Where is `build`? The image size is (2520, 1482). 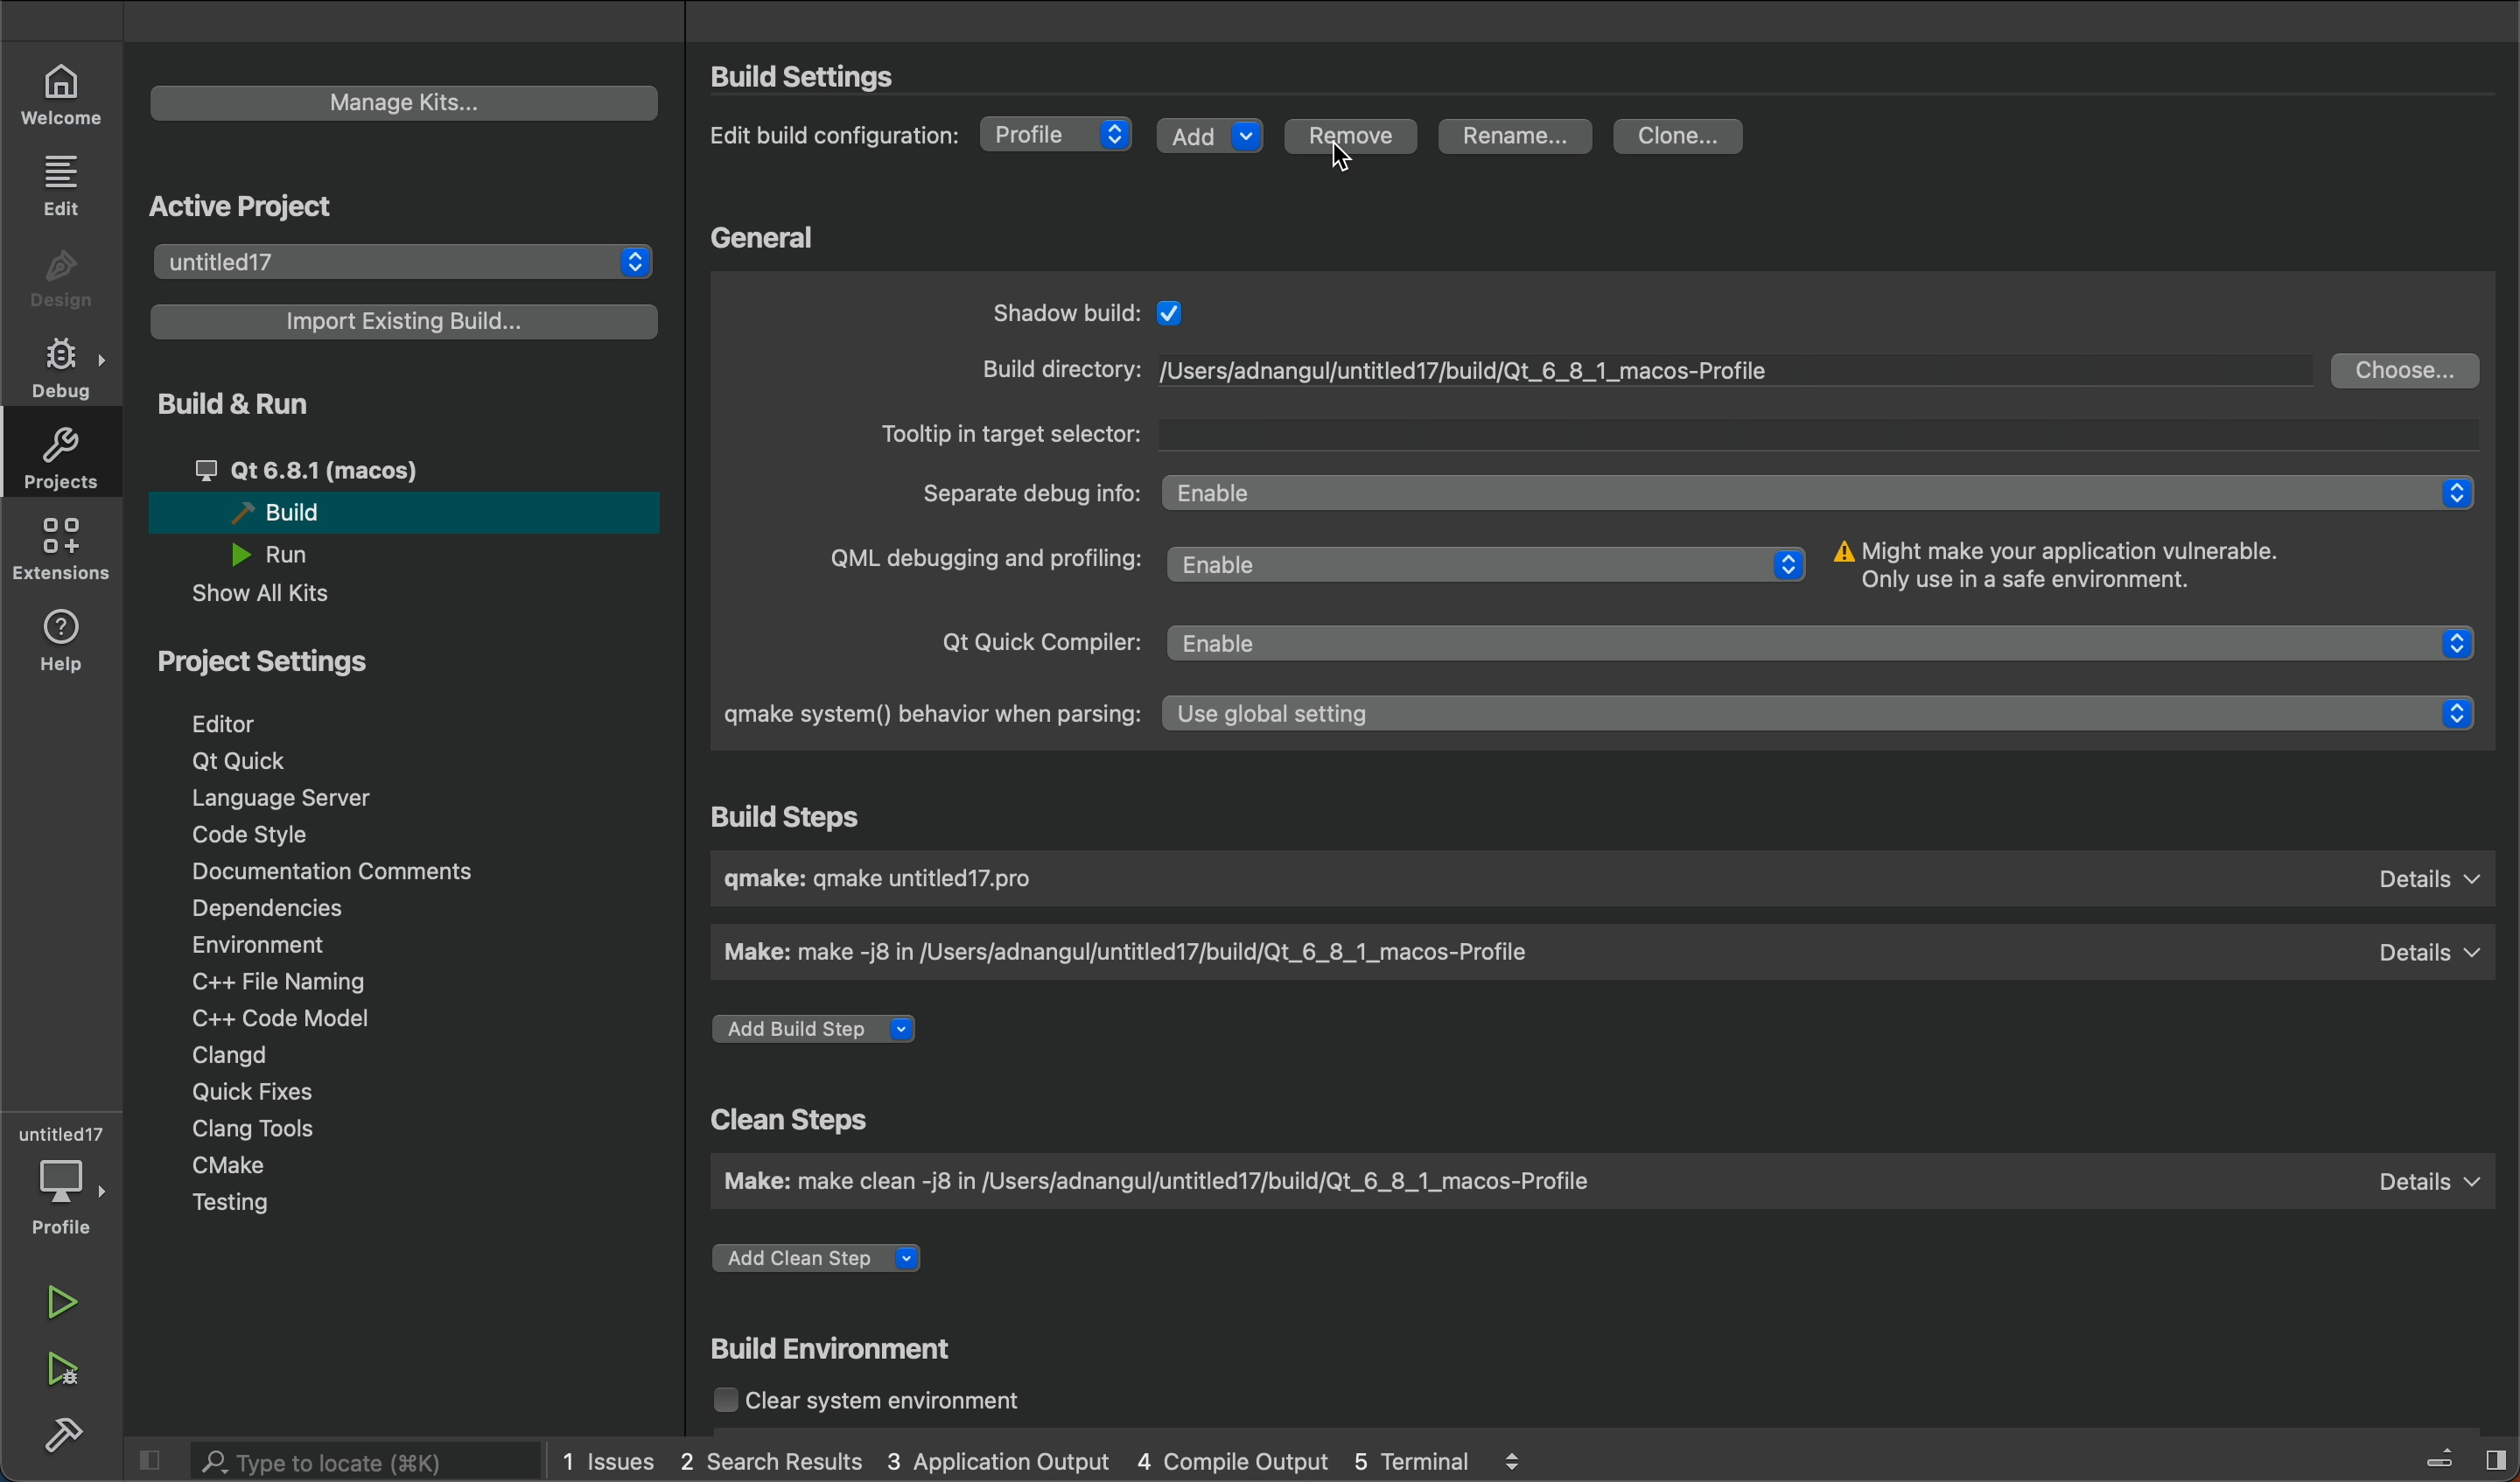
build is located at coordinates (67, 1434).